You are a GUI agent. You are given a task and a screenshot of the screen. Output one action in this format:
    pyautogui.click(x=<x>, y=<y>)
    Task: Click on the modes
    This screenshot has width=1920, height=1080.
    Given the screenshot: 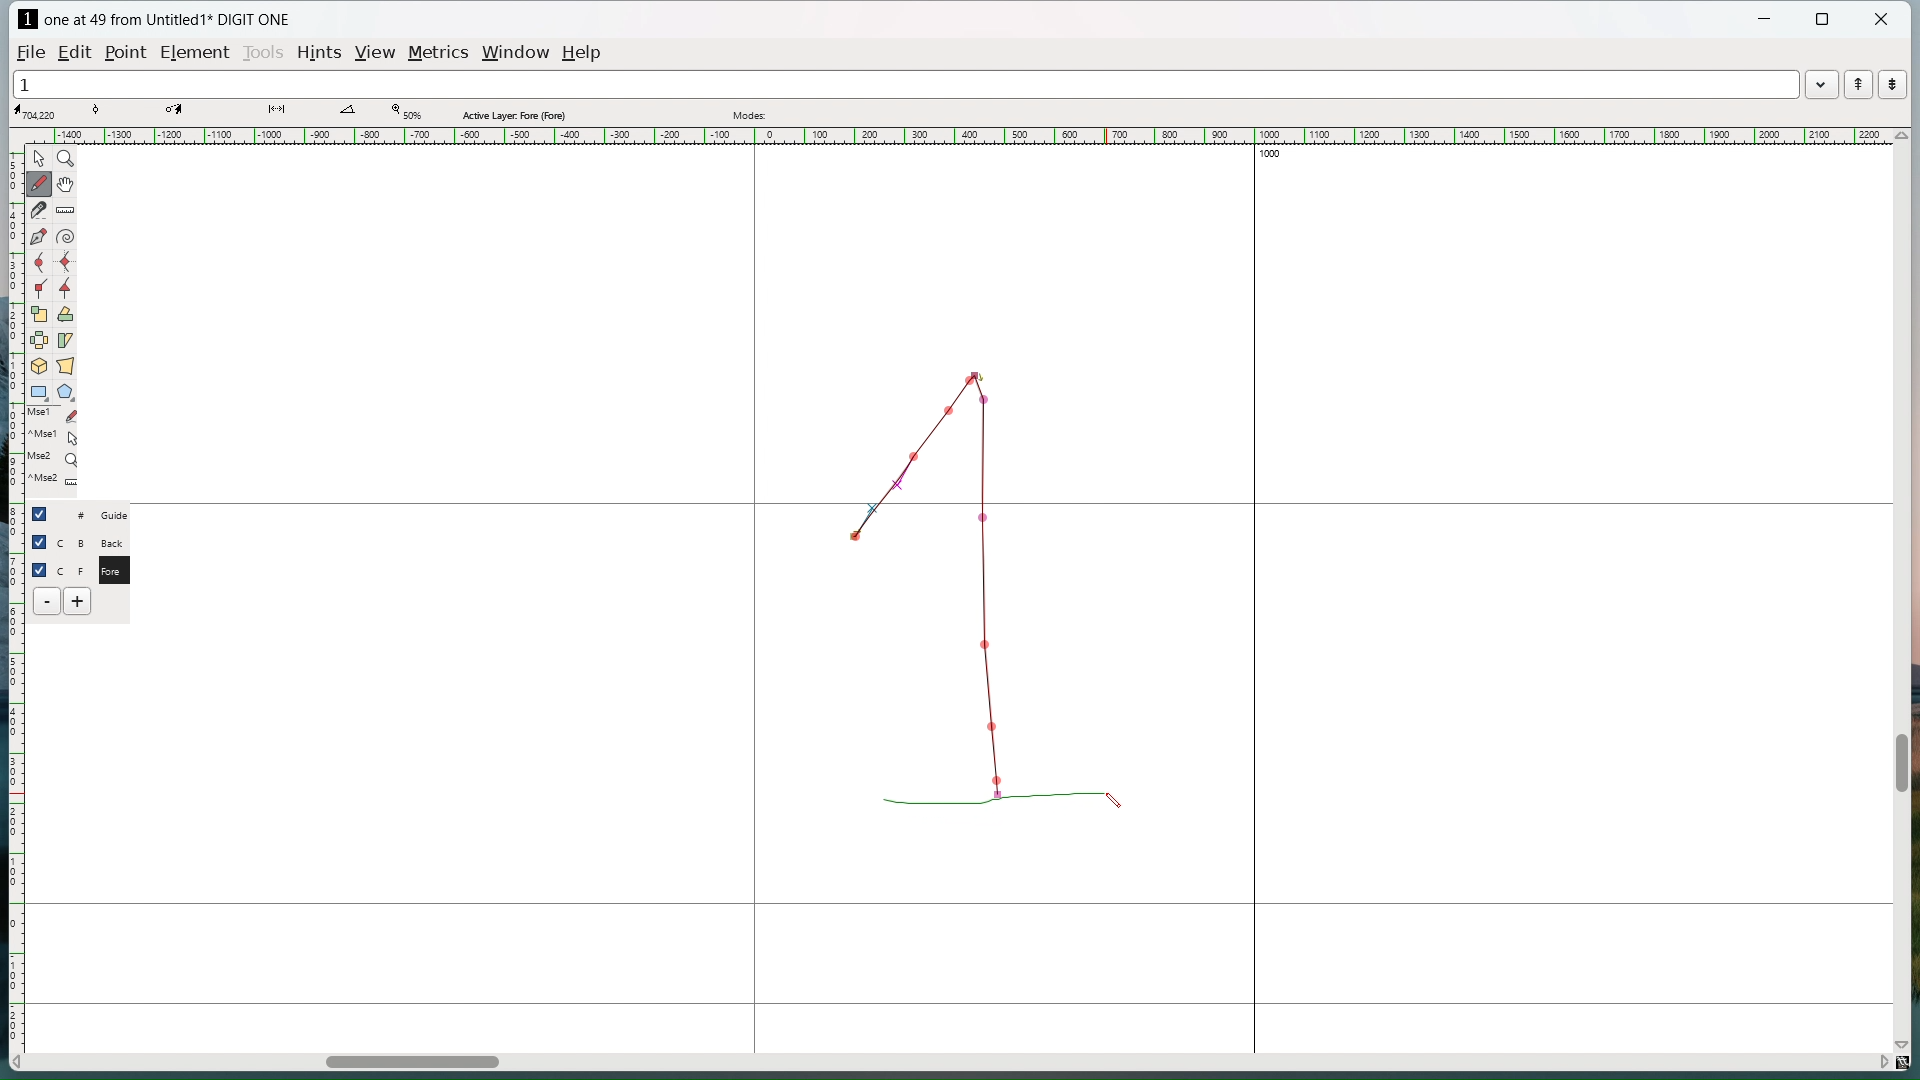 What is the action you would take?
    pyautogui.click(x=751, y=115)
    